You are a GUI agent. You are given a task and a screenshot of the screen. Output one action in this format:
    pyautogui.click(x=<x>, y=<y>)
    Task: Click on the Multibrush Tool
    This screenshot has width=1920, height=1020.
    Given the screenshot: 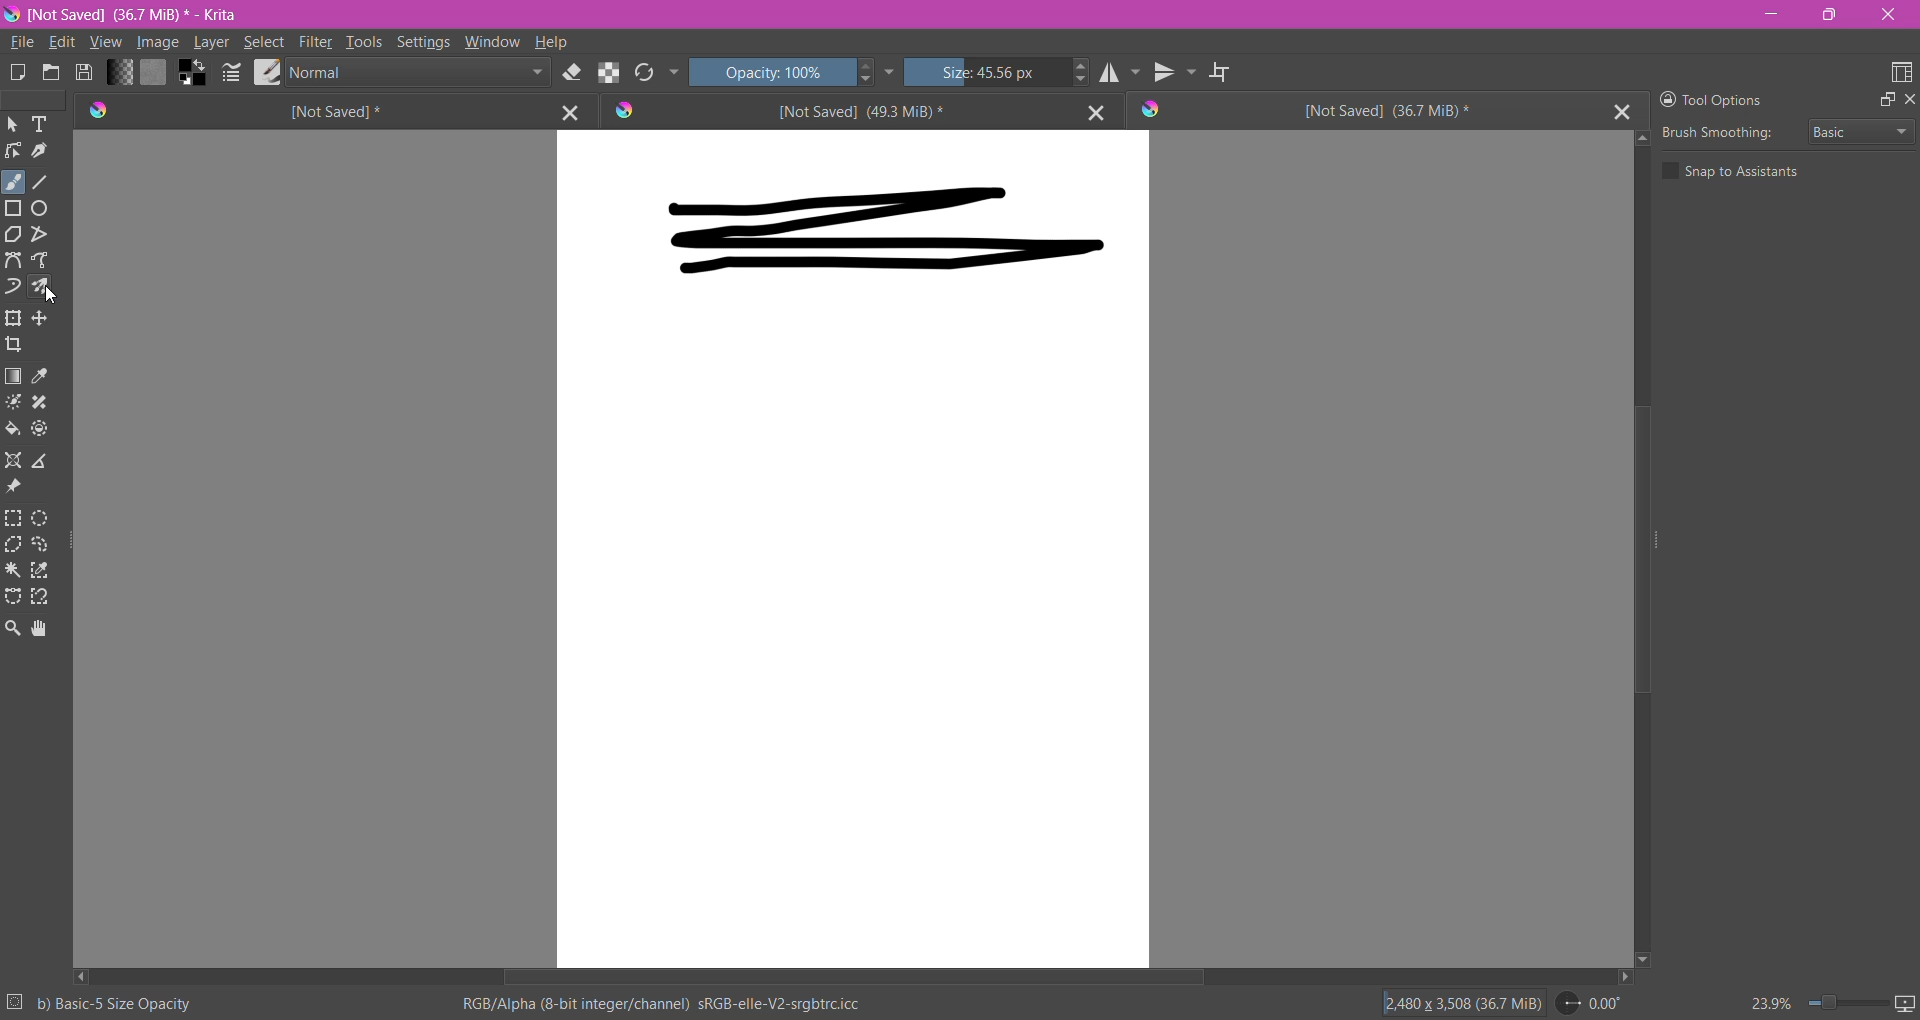 What is the action you would take?
    pyautogui.click(x=42, y=287)
    